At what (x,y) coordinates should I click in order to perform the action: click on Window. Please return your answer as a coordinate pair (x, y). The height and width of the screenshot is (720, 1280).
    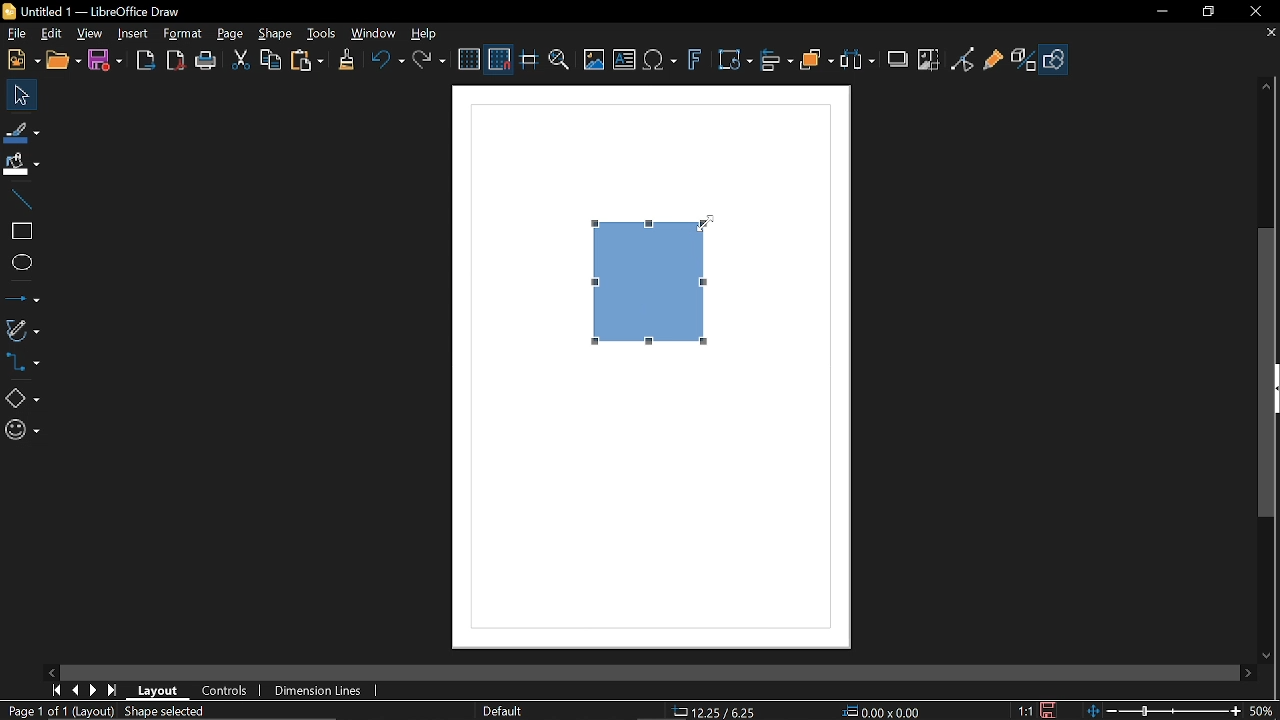
    Looking at the image, I should click on (376, 35).